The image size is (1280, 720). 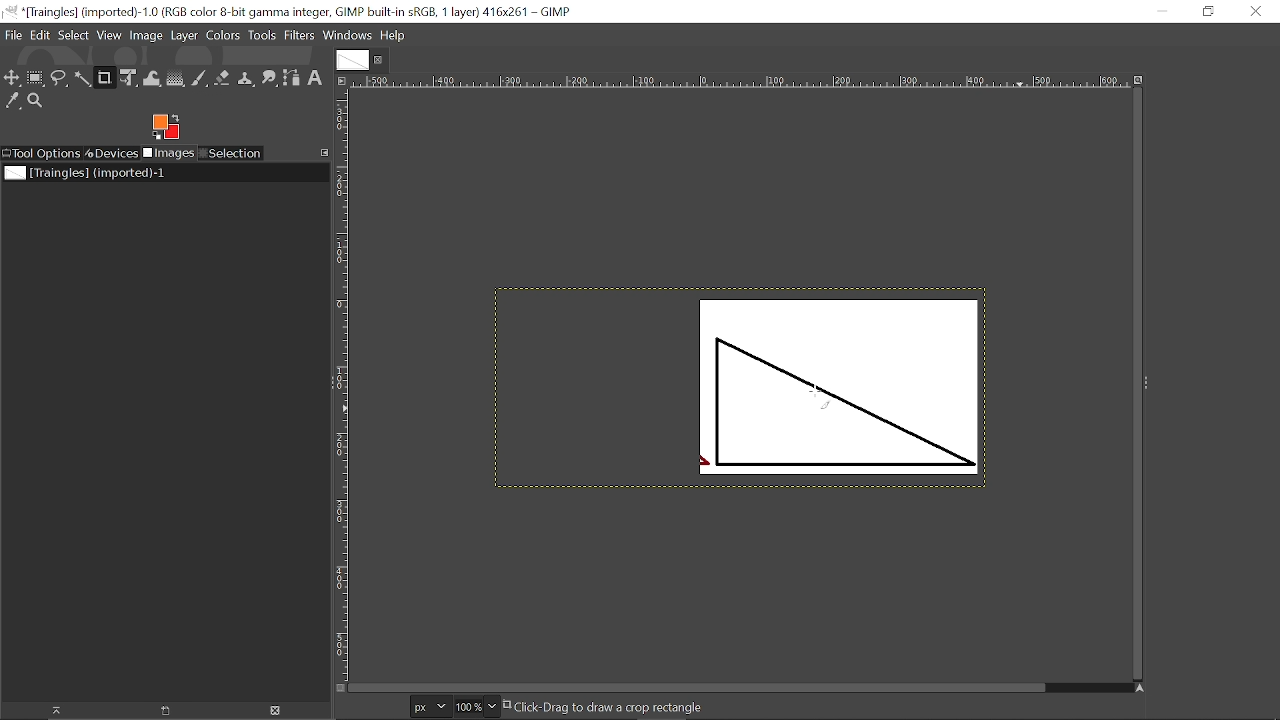 What do you see at coordinates (467, 706) in the screenshot?
I see `Current zoom` at bounding box center [467, 706].